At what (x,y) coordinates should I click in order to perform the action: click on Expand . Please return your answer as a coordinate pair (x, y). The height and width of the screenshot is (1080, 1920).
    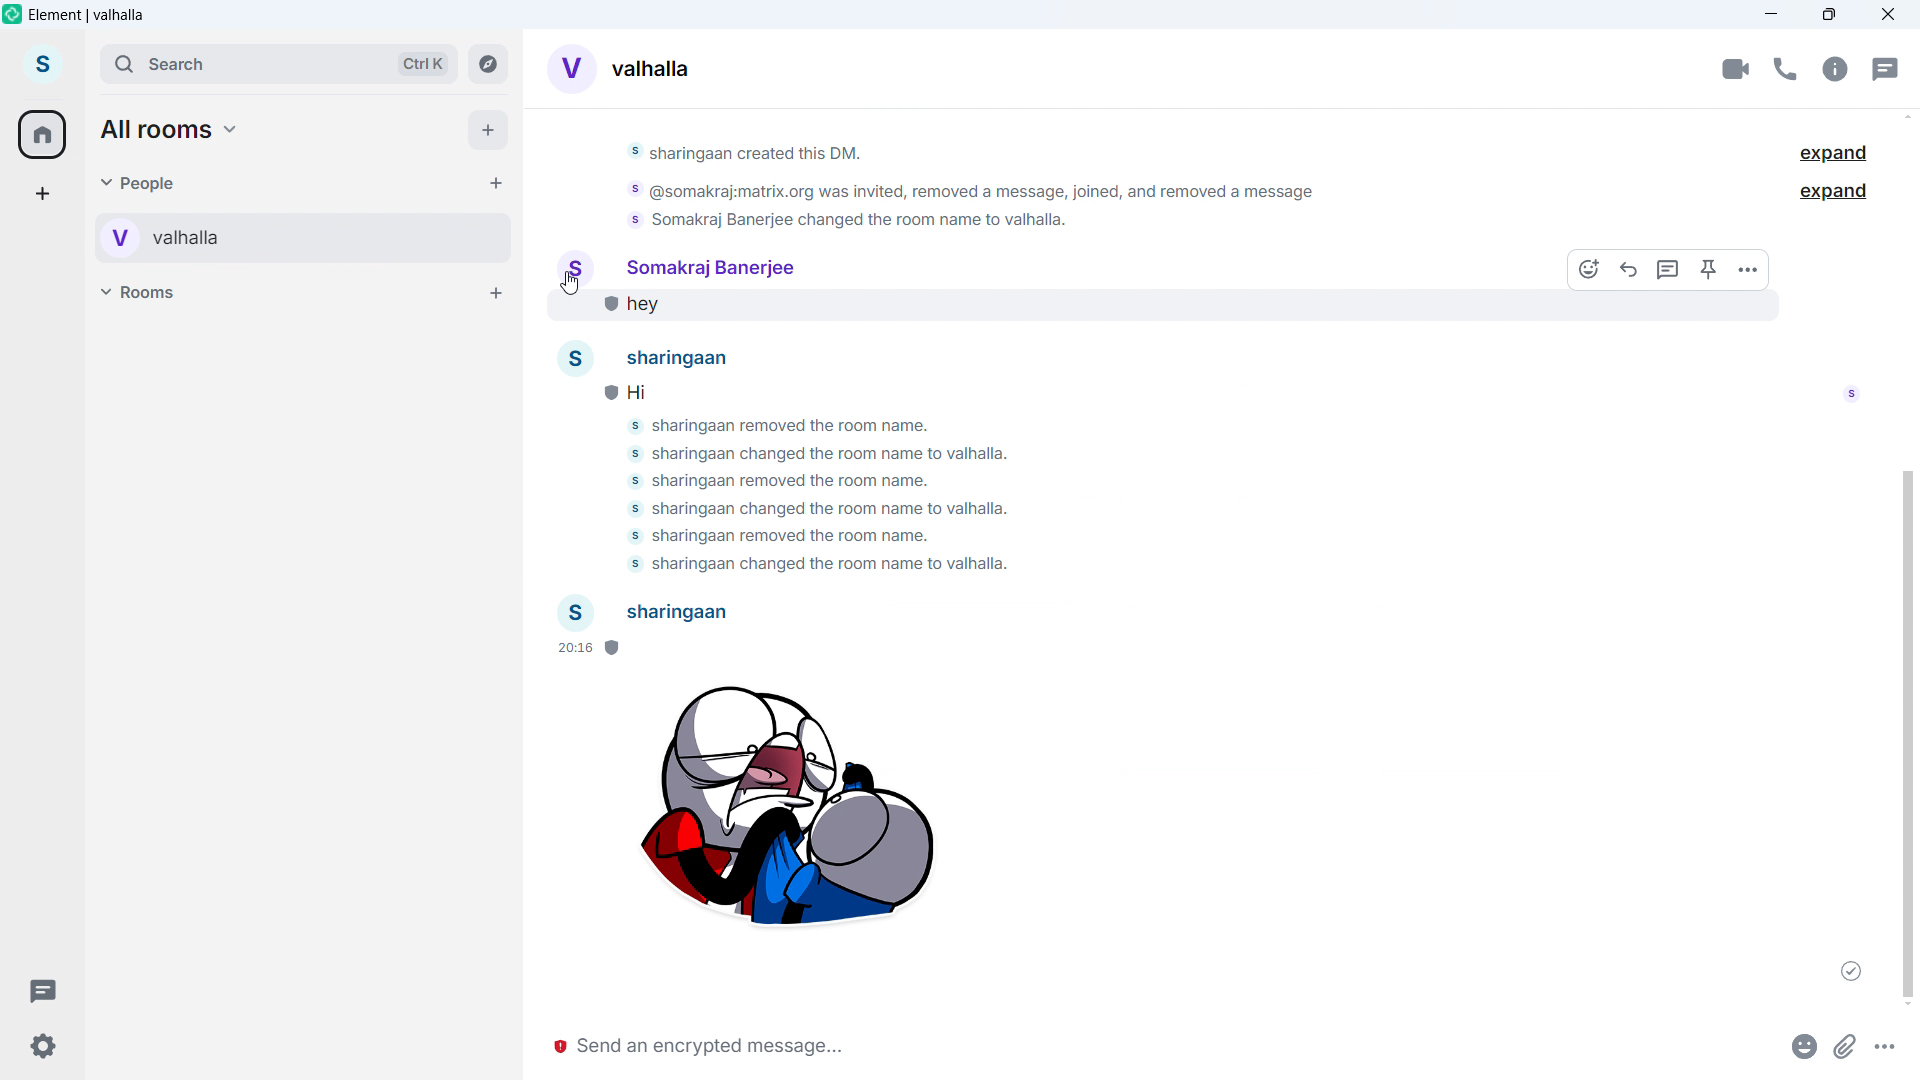
    Looking at the image, I should click on (1839, 155).